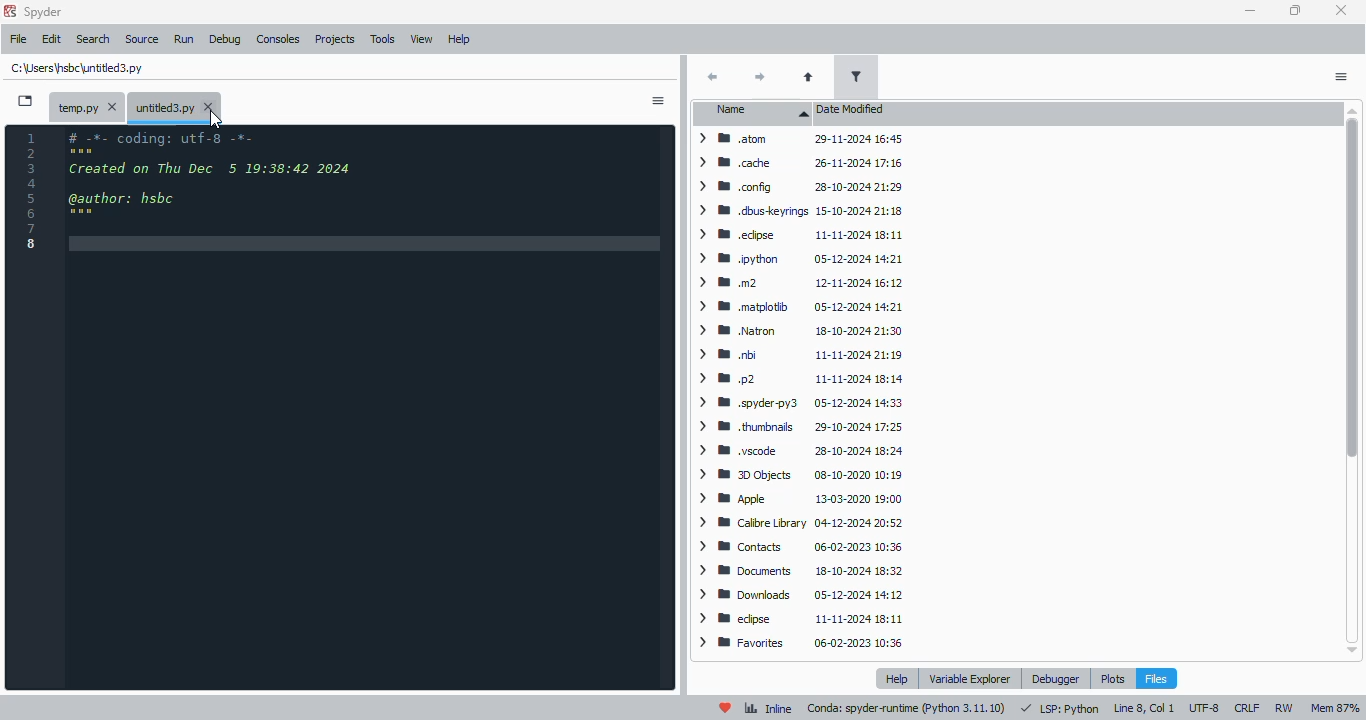 The width and height of the screenshot is (1366, 720). I want to click on Mem 87%, so click(1334, 708).